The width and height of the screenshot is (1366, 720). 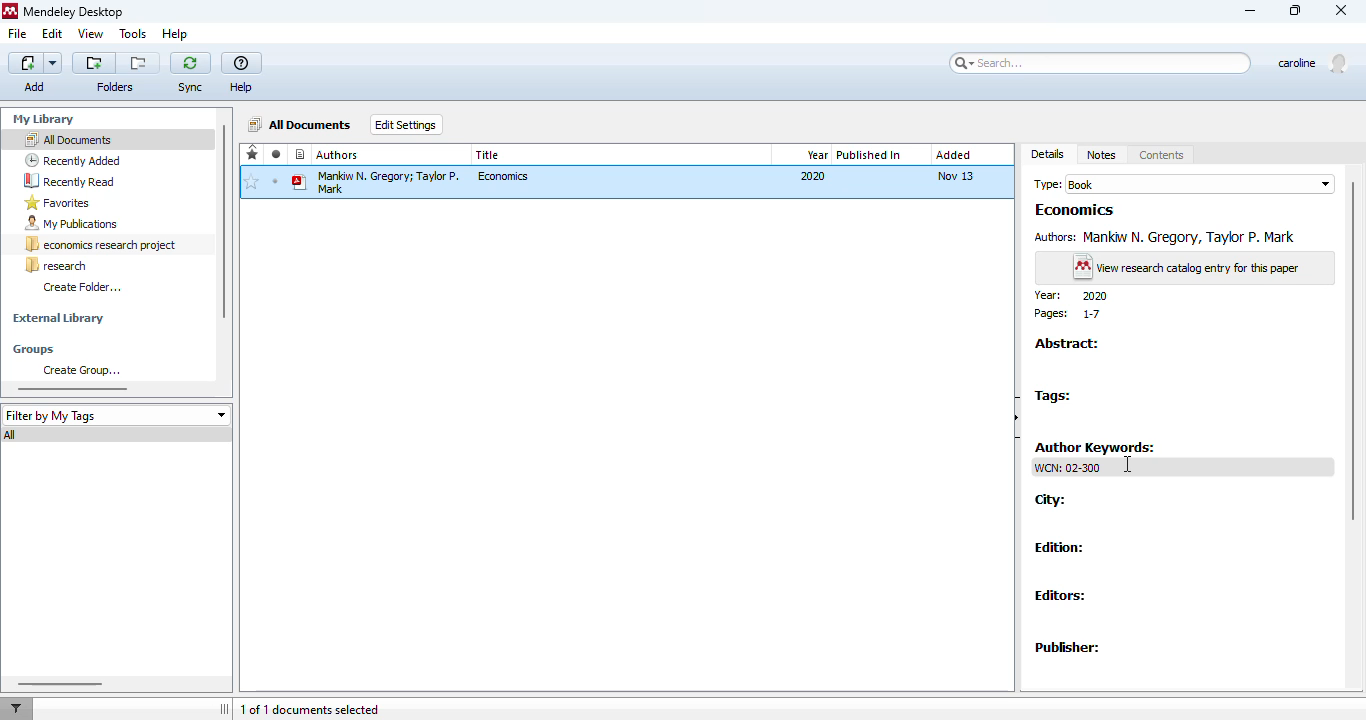 I want to click on my library, so click(x=44, y=118).